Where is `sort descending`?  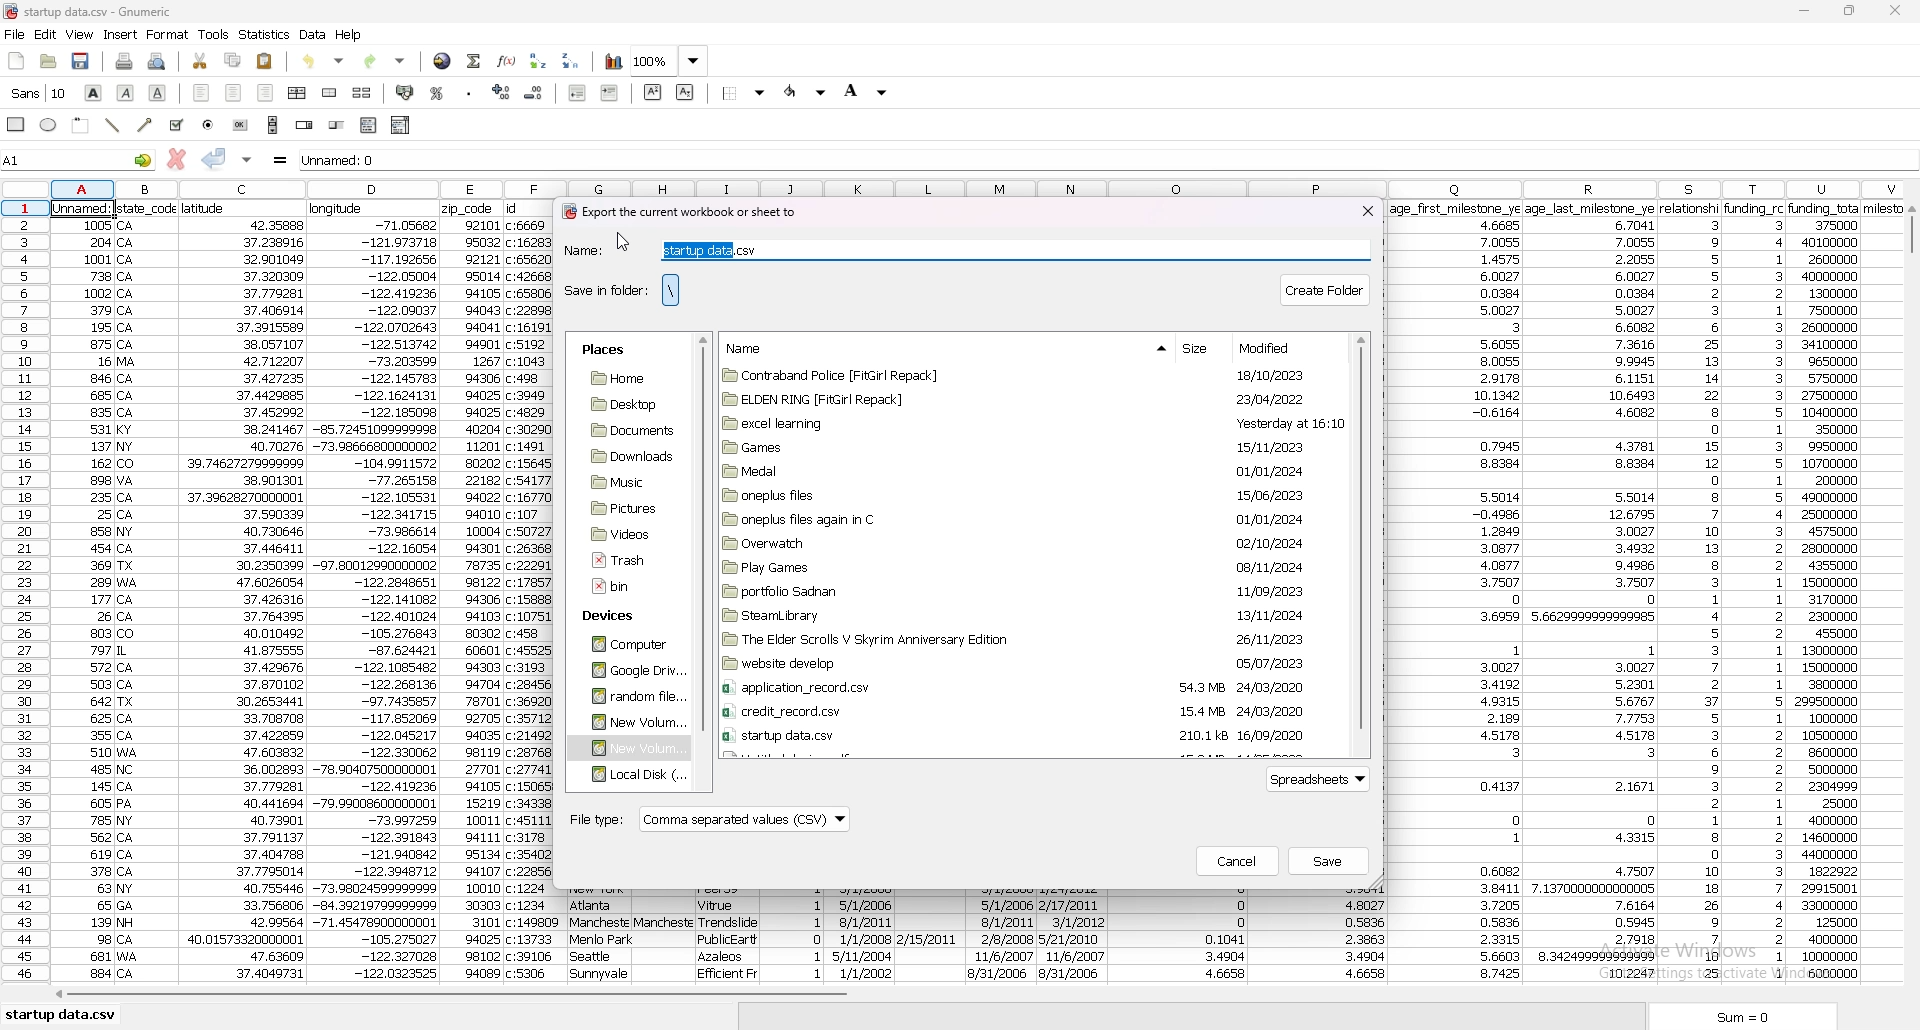 sort descending is located at coordinates (571, 60).